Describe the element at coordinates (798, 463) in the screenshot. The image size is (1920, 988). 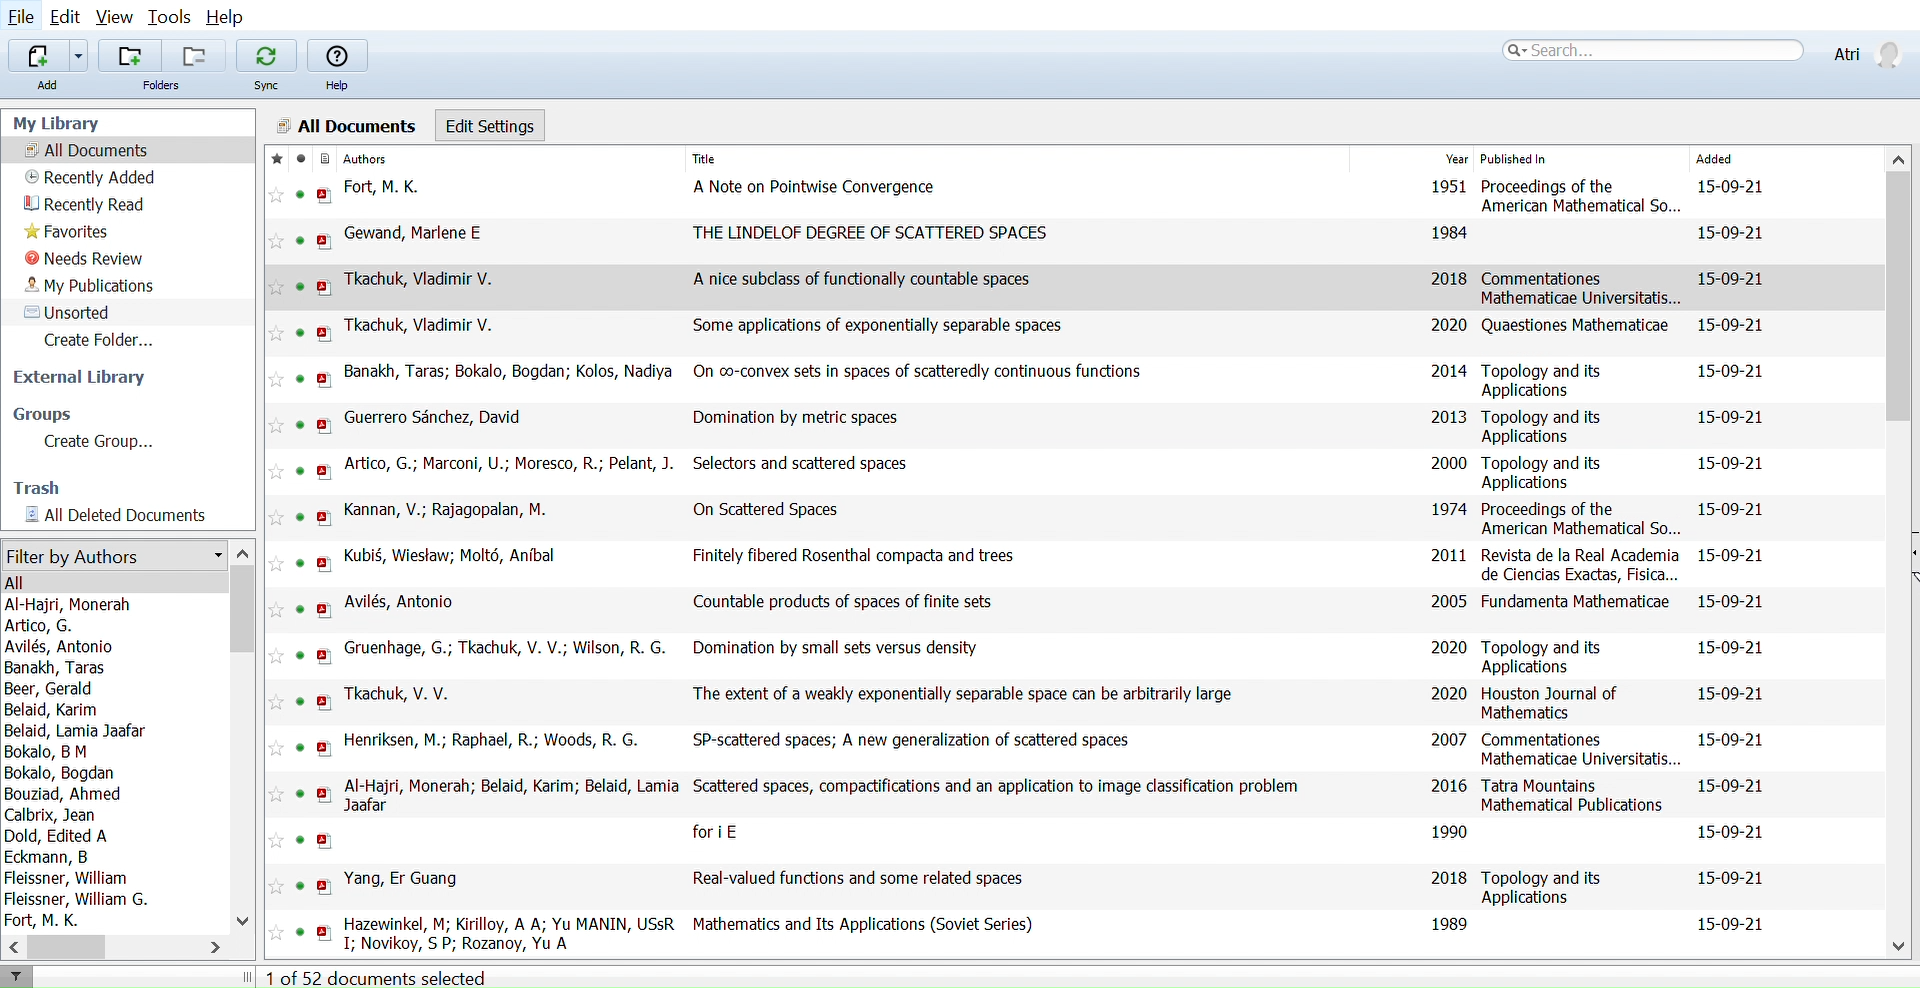
I see `Selectors and scattered spaces` at that location.